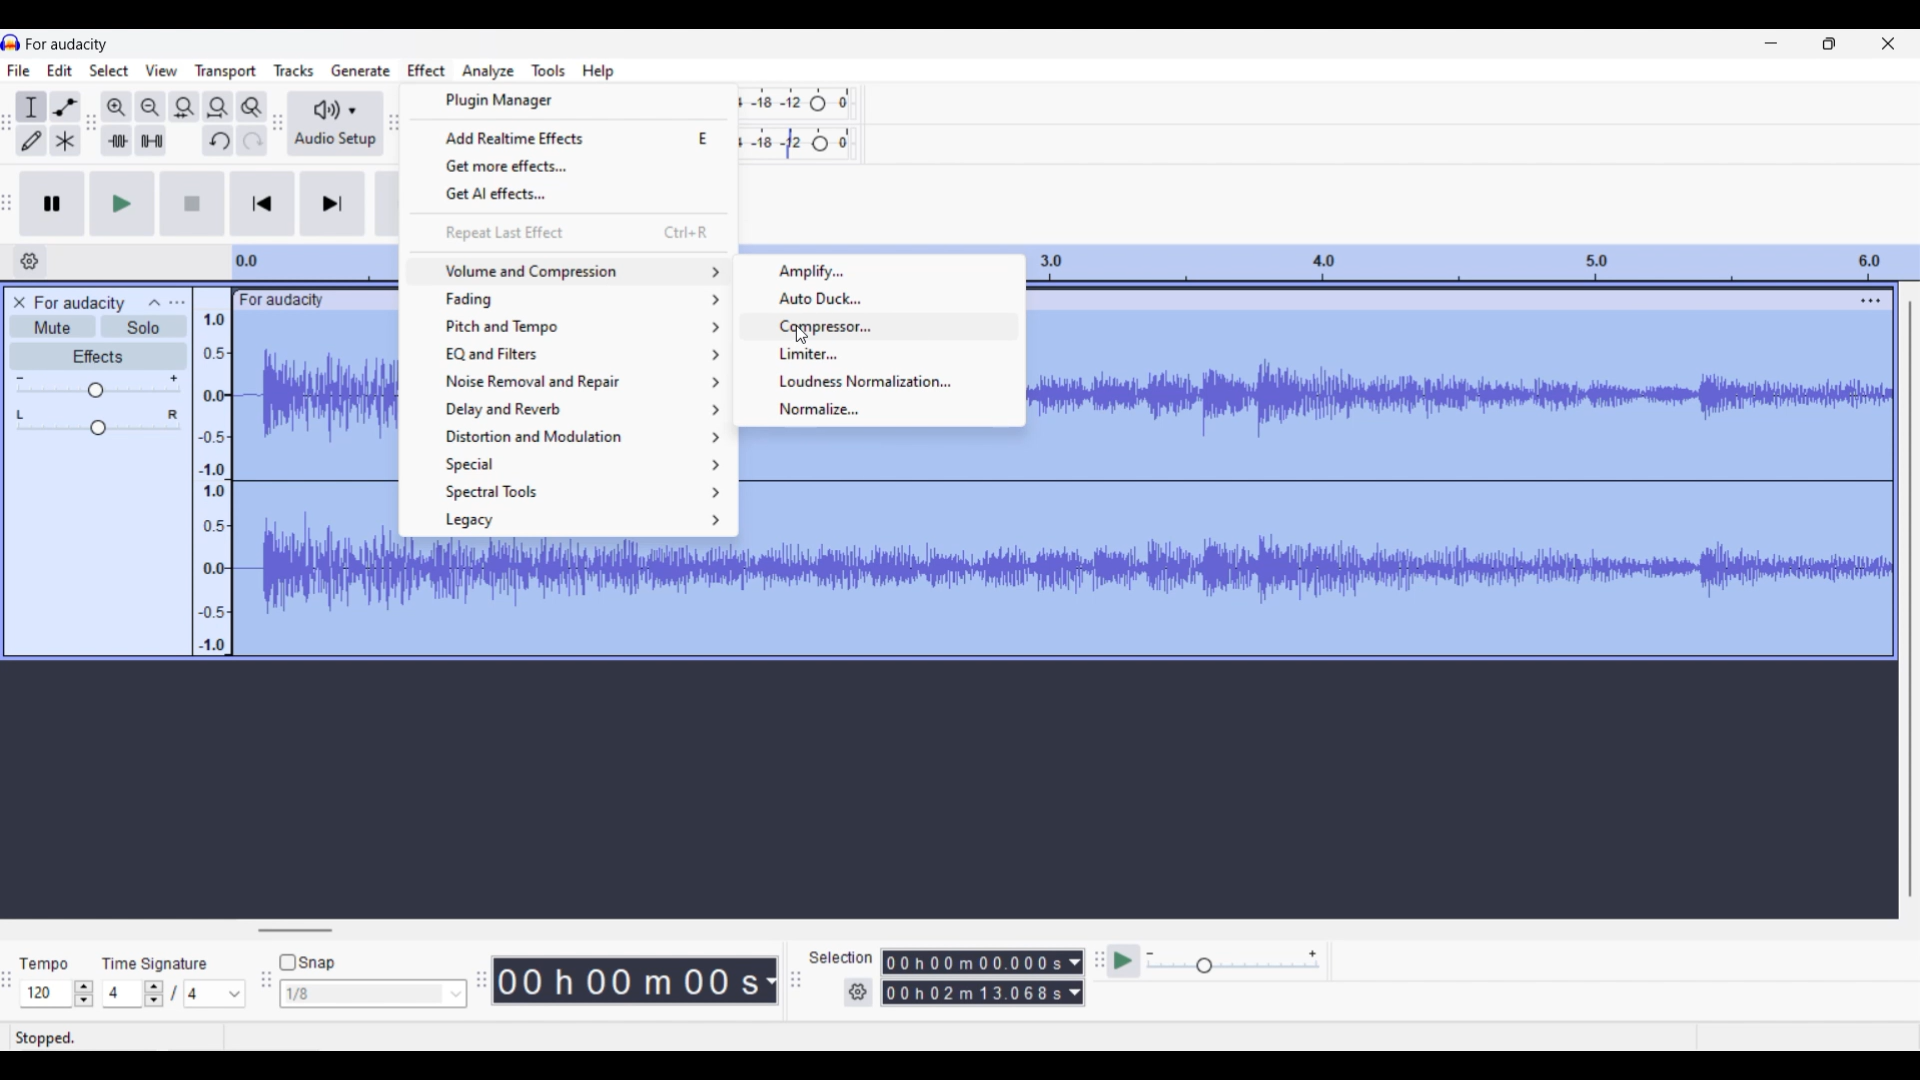 Image resolution: width=1920 pixels, height=1080 pixels. Describe the element at coordinates (57, 993) in the screenshot. I see `Tempo settings` at that location.